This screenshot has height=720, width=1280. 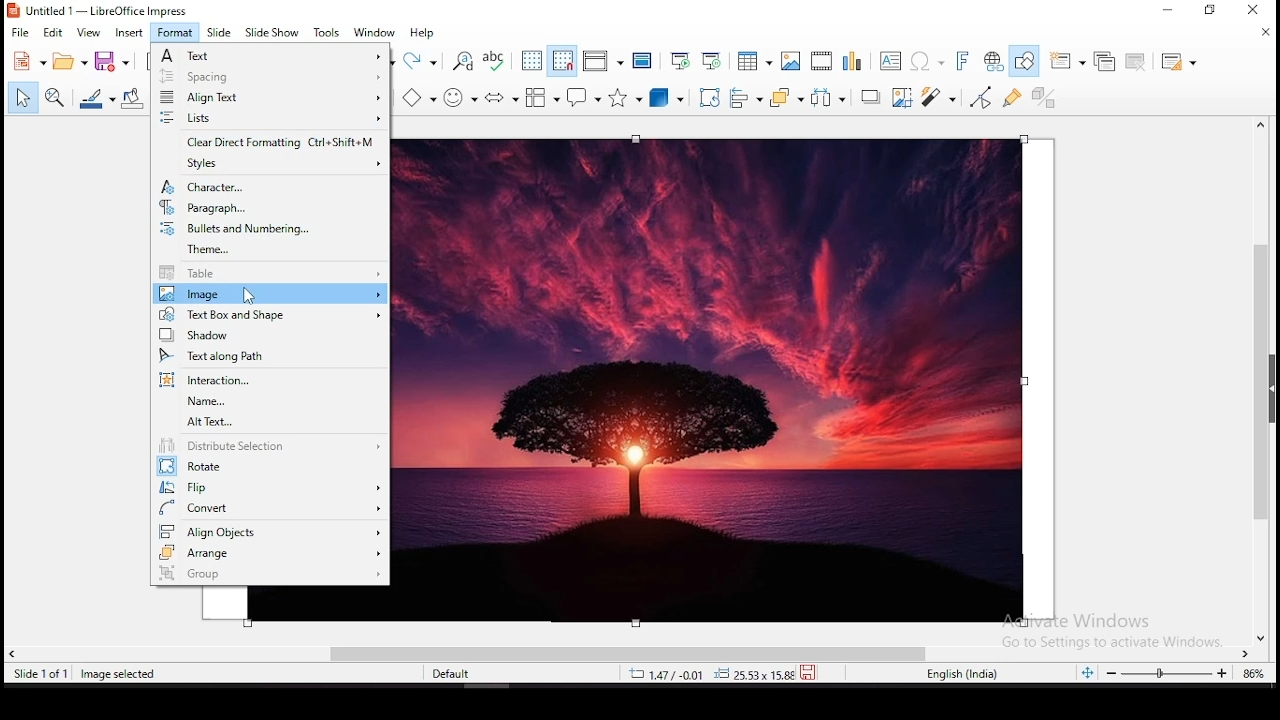 I want to click on Shadow, so click(x=870, y=98).